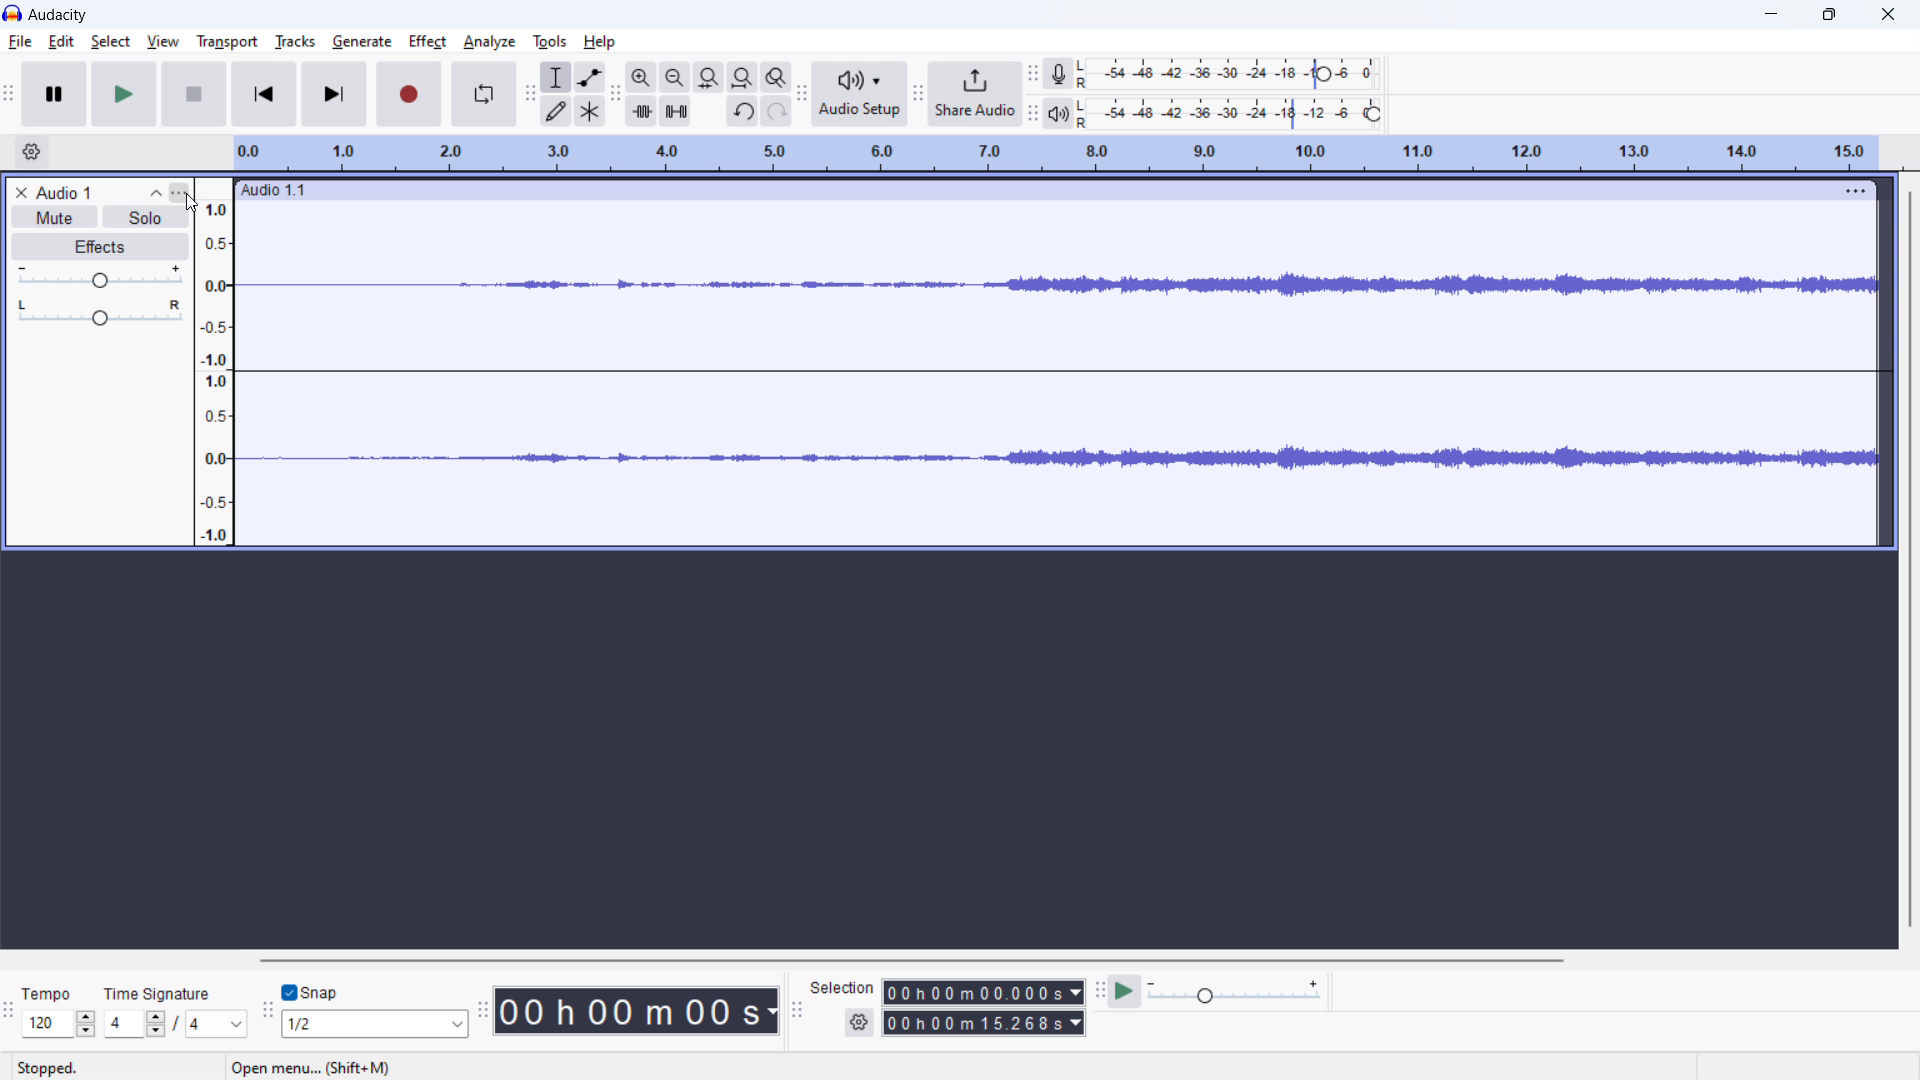 The image size is (1920, 1080). I want to click on effect, so click(429, 42).